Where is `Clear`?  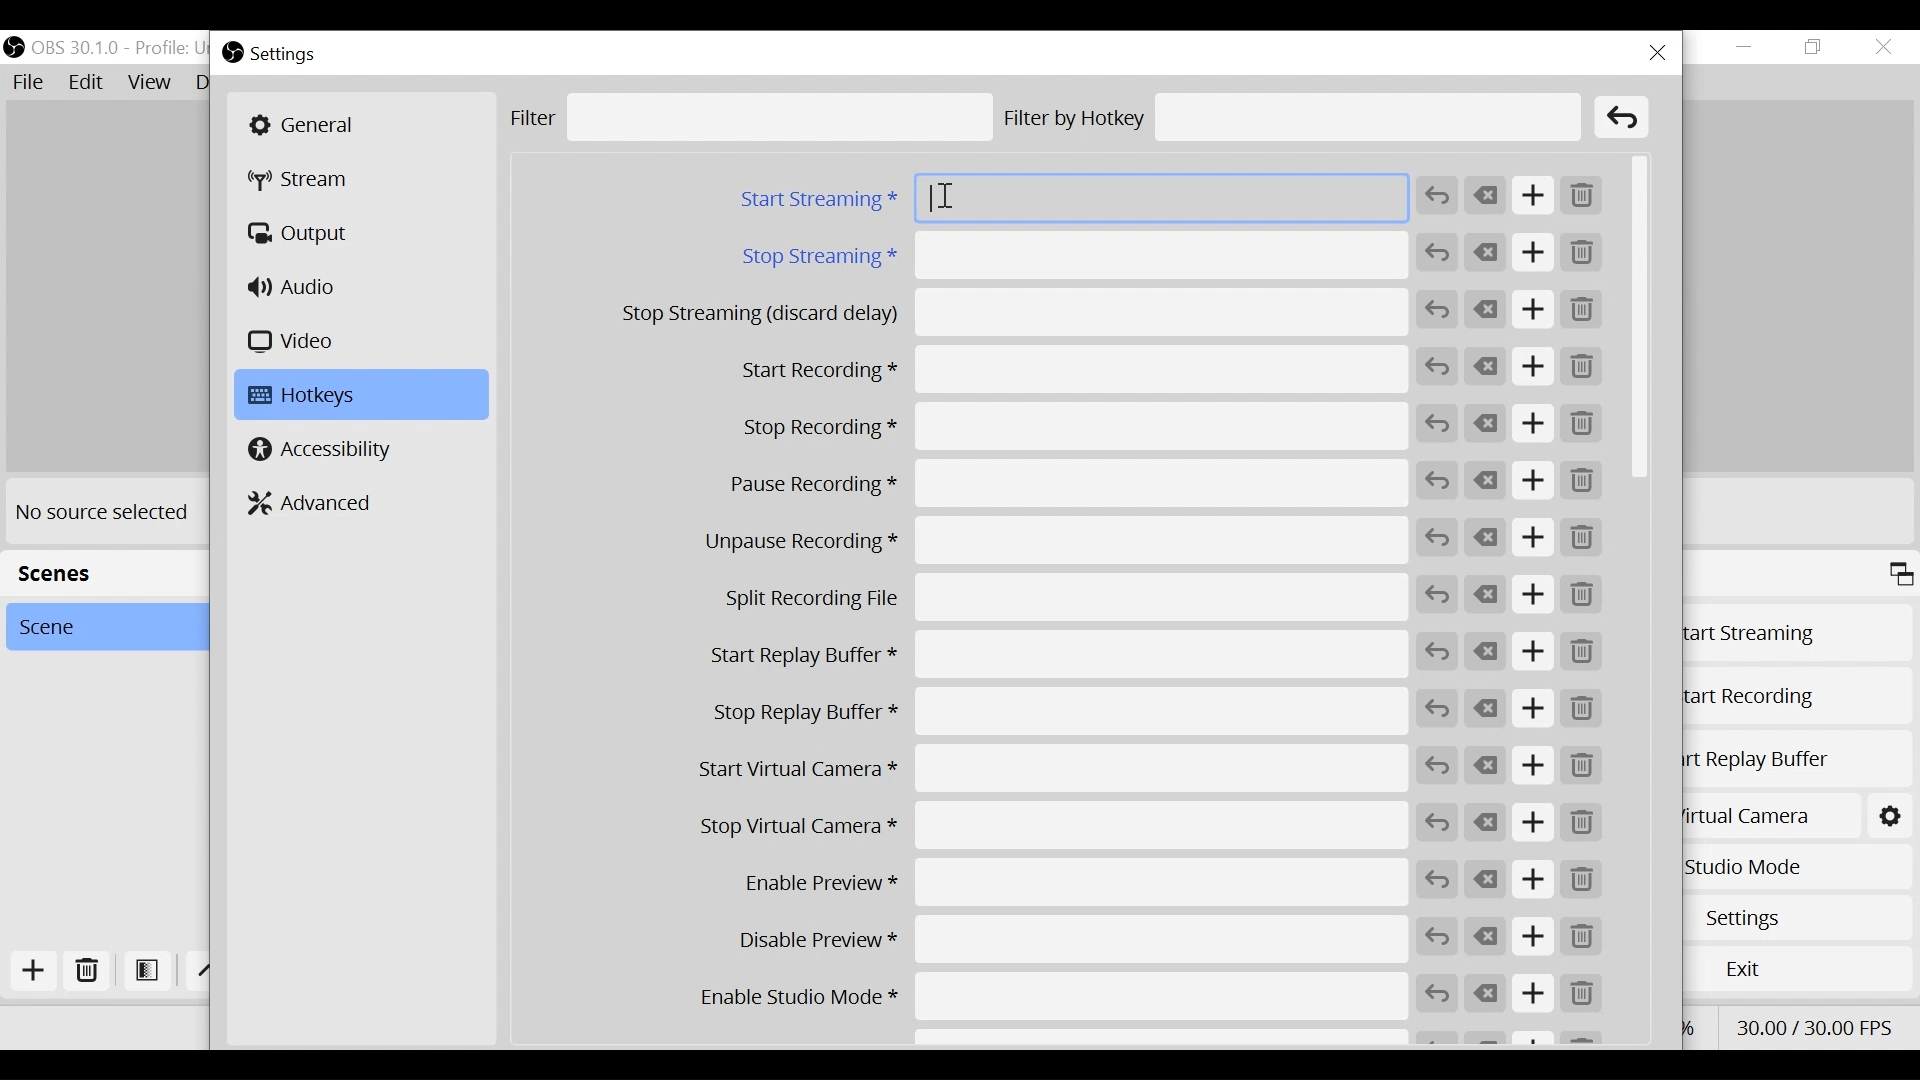 Clear is located at coordinates (1487, 537).